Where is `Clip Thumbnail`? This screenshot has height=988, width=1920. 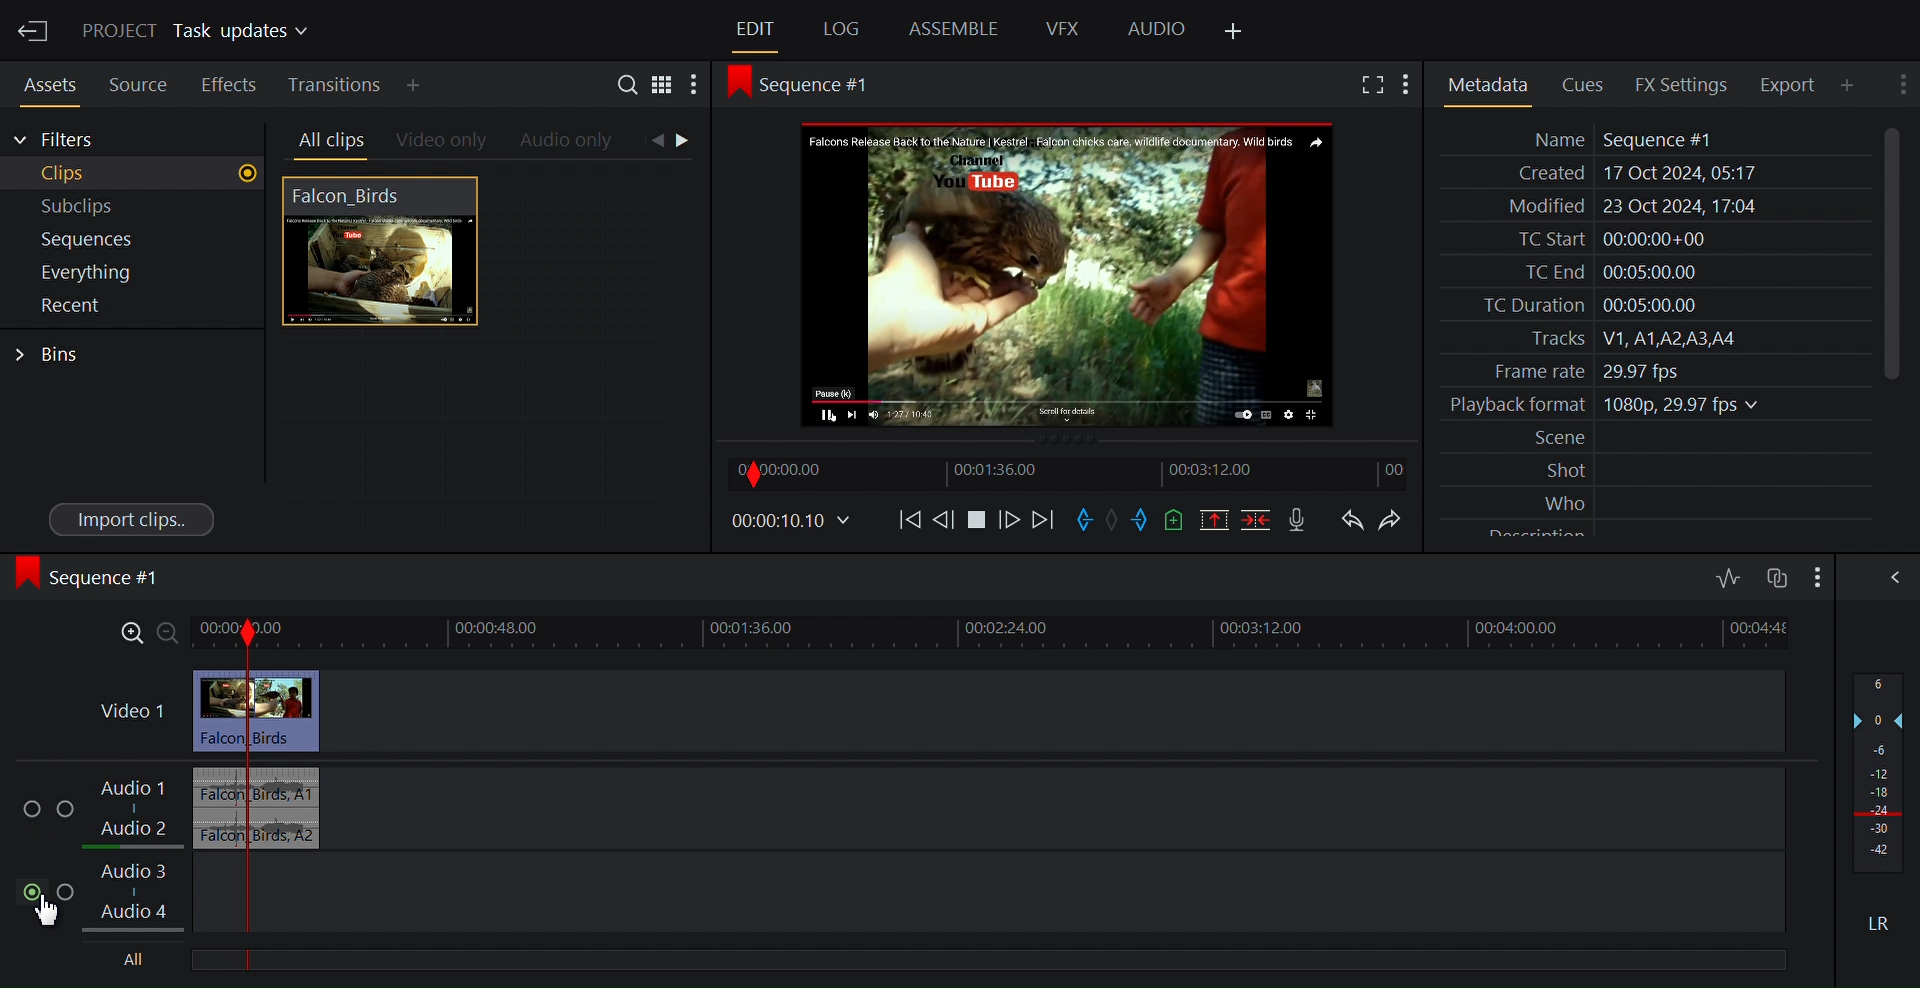 Clip Thumbnail is located at coordinates (483, 359).